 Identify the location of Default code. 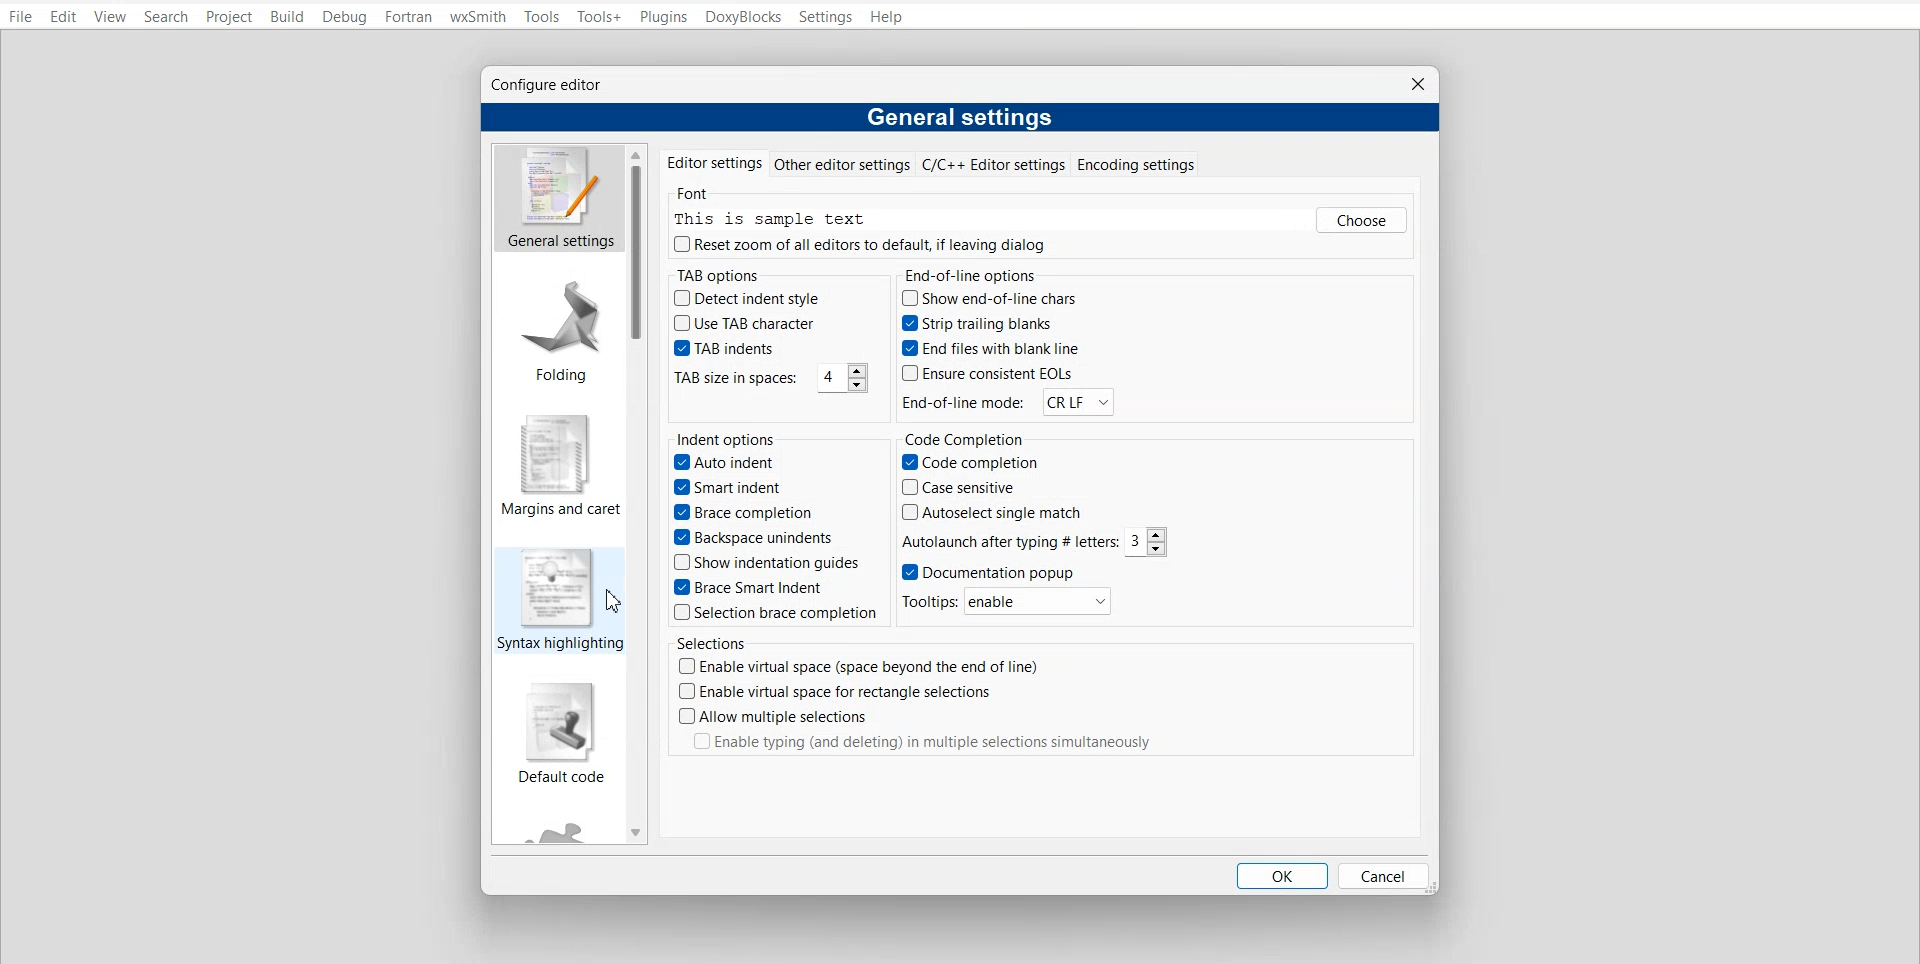
(556, 734).